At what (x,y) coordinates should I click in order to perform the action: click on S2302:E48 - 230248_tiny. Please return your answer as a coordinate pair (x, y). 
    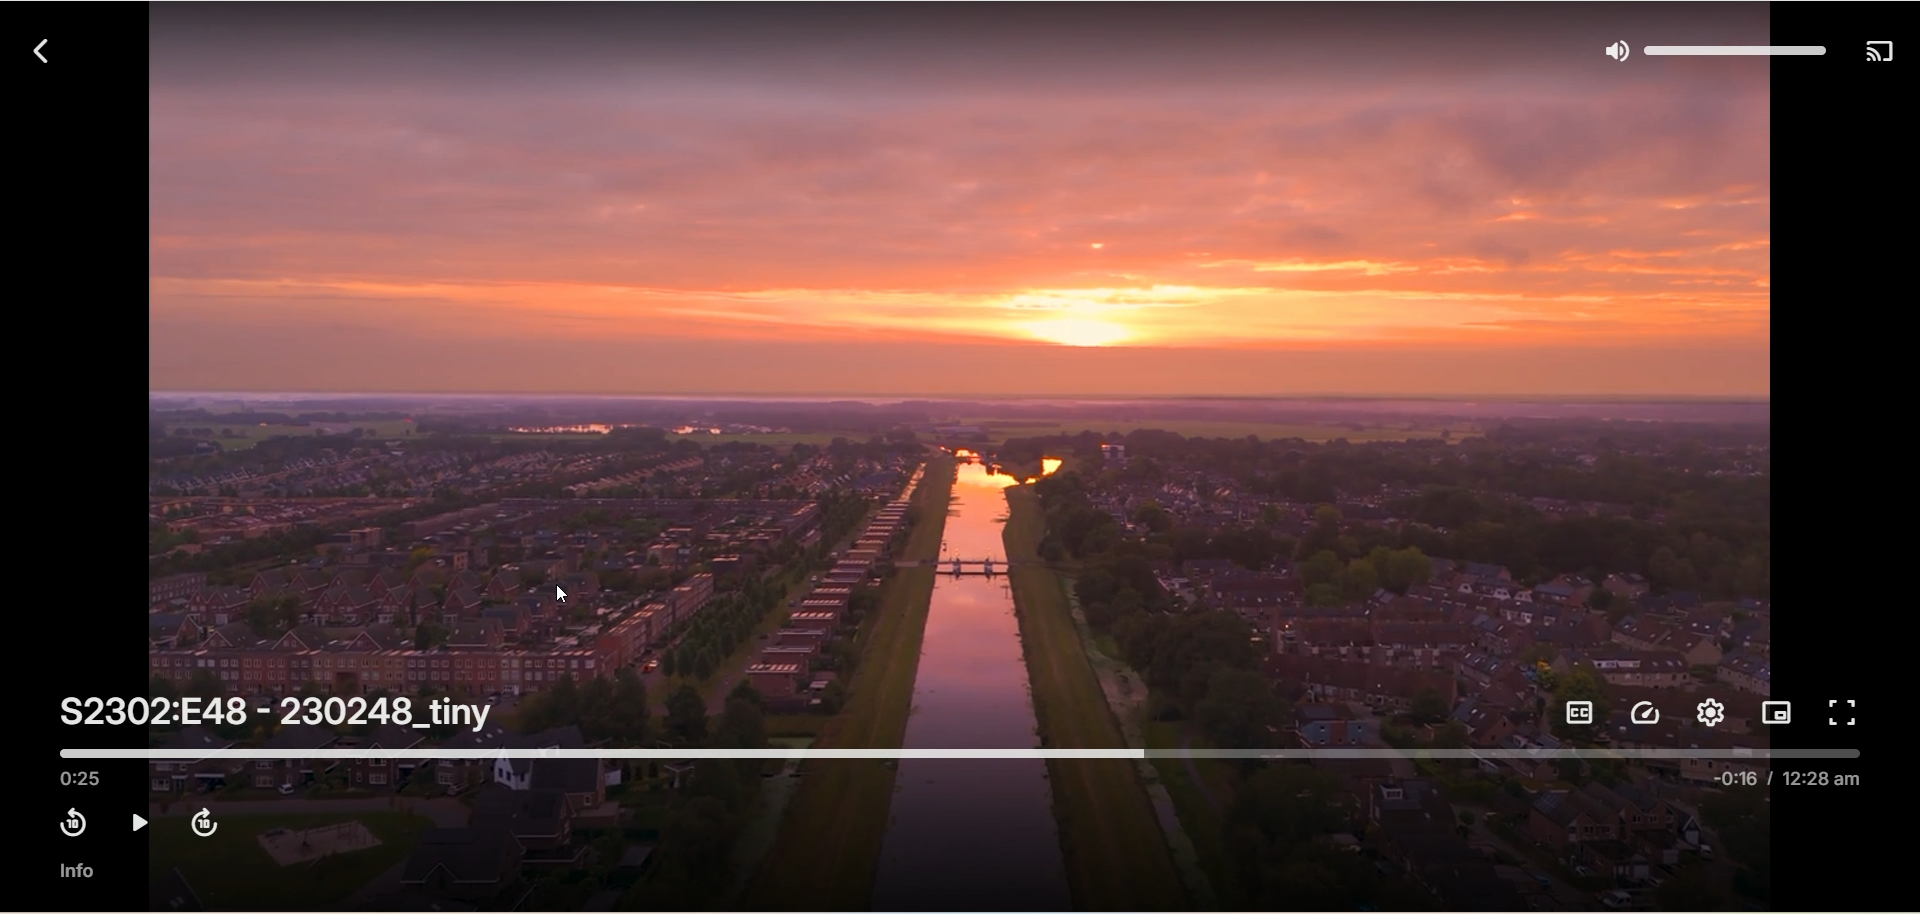
    Looking at the image, I should click on (279, 712).